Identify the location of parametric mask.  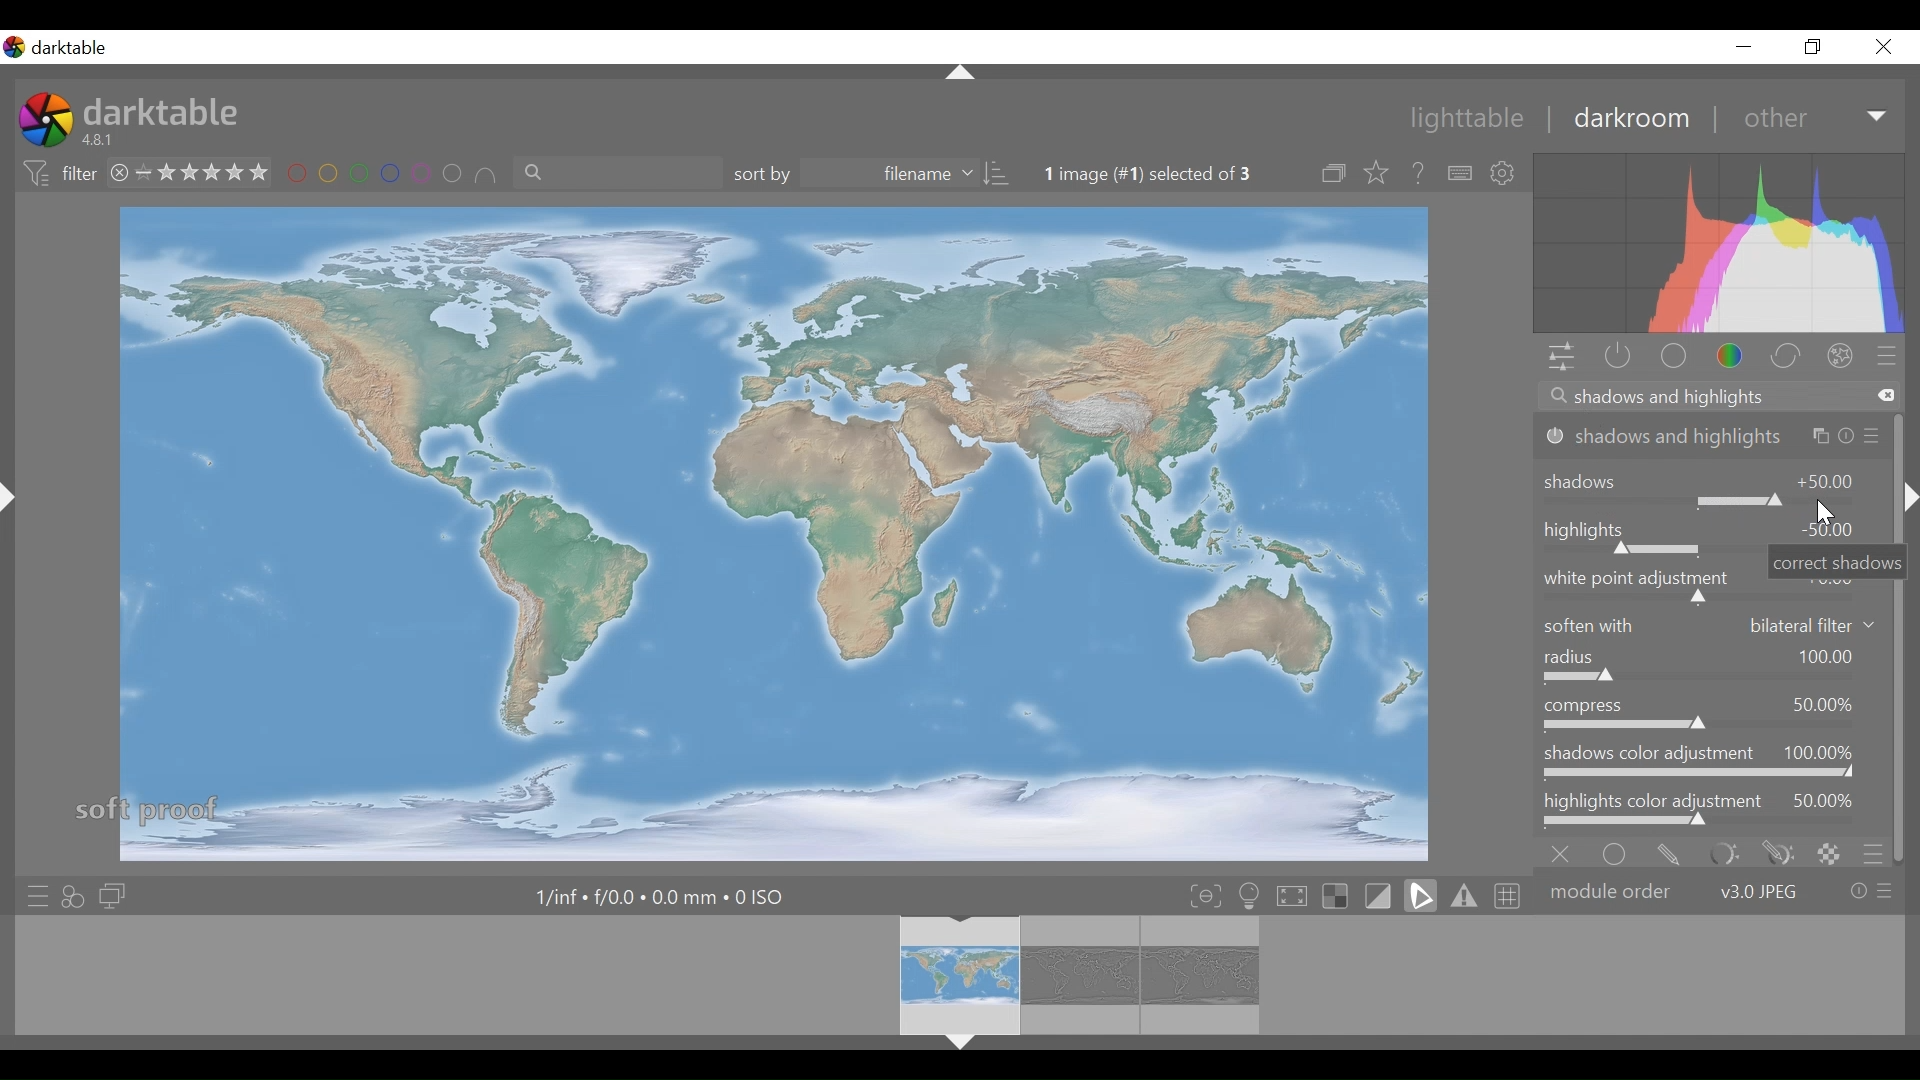
(1720, 853).